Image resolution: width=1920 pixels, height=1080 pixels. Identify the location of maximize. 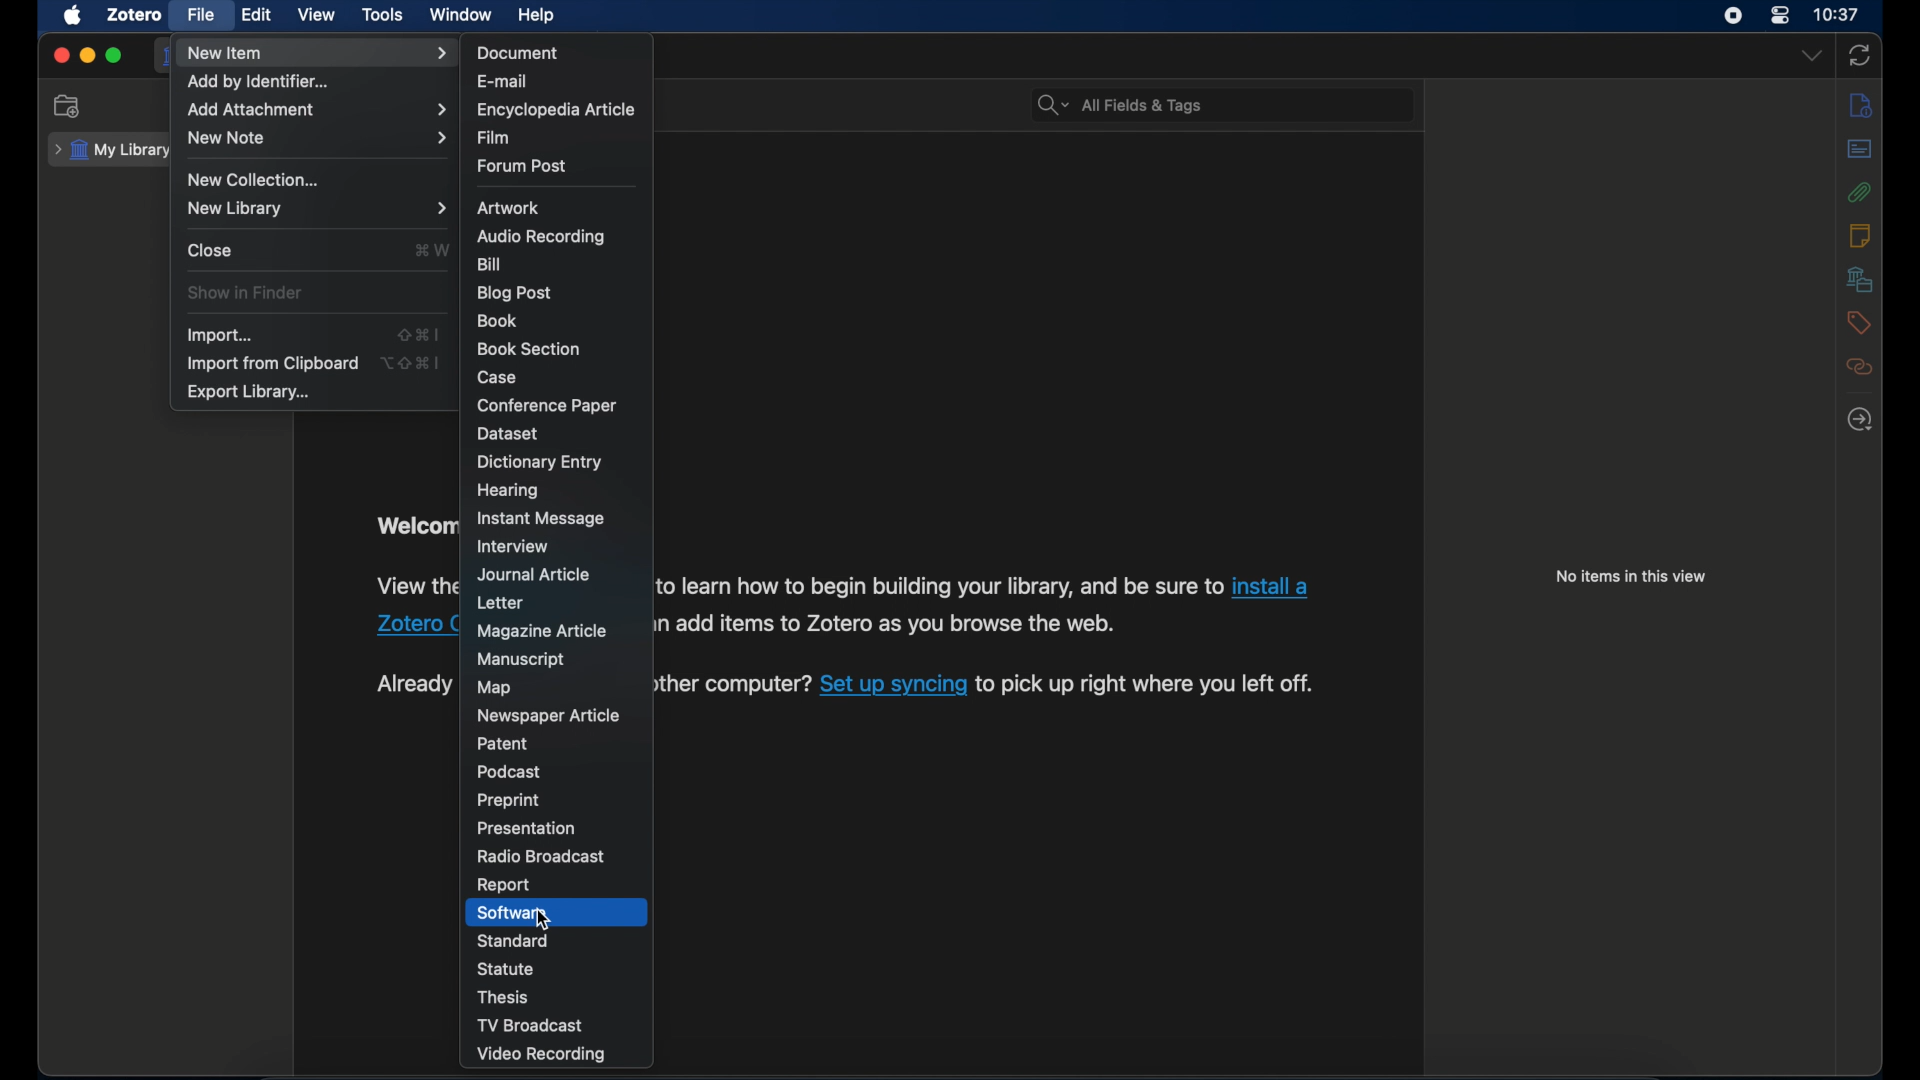
(115, 57).